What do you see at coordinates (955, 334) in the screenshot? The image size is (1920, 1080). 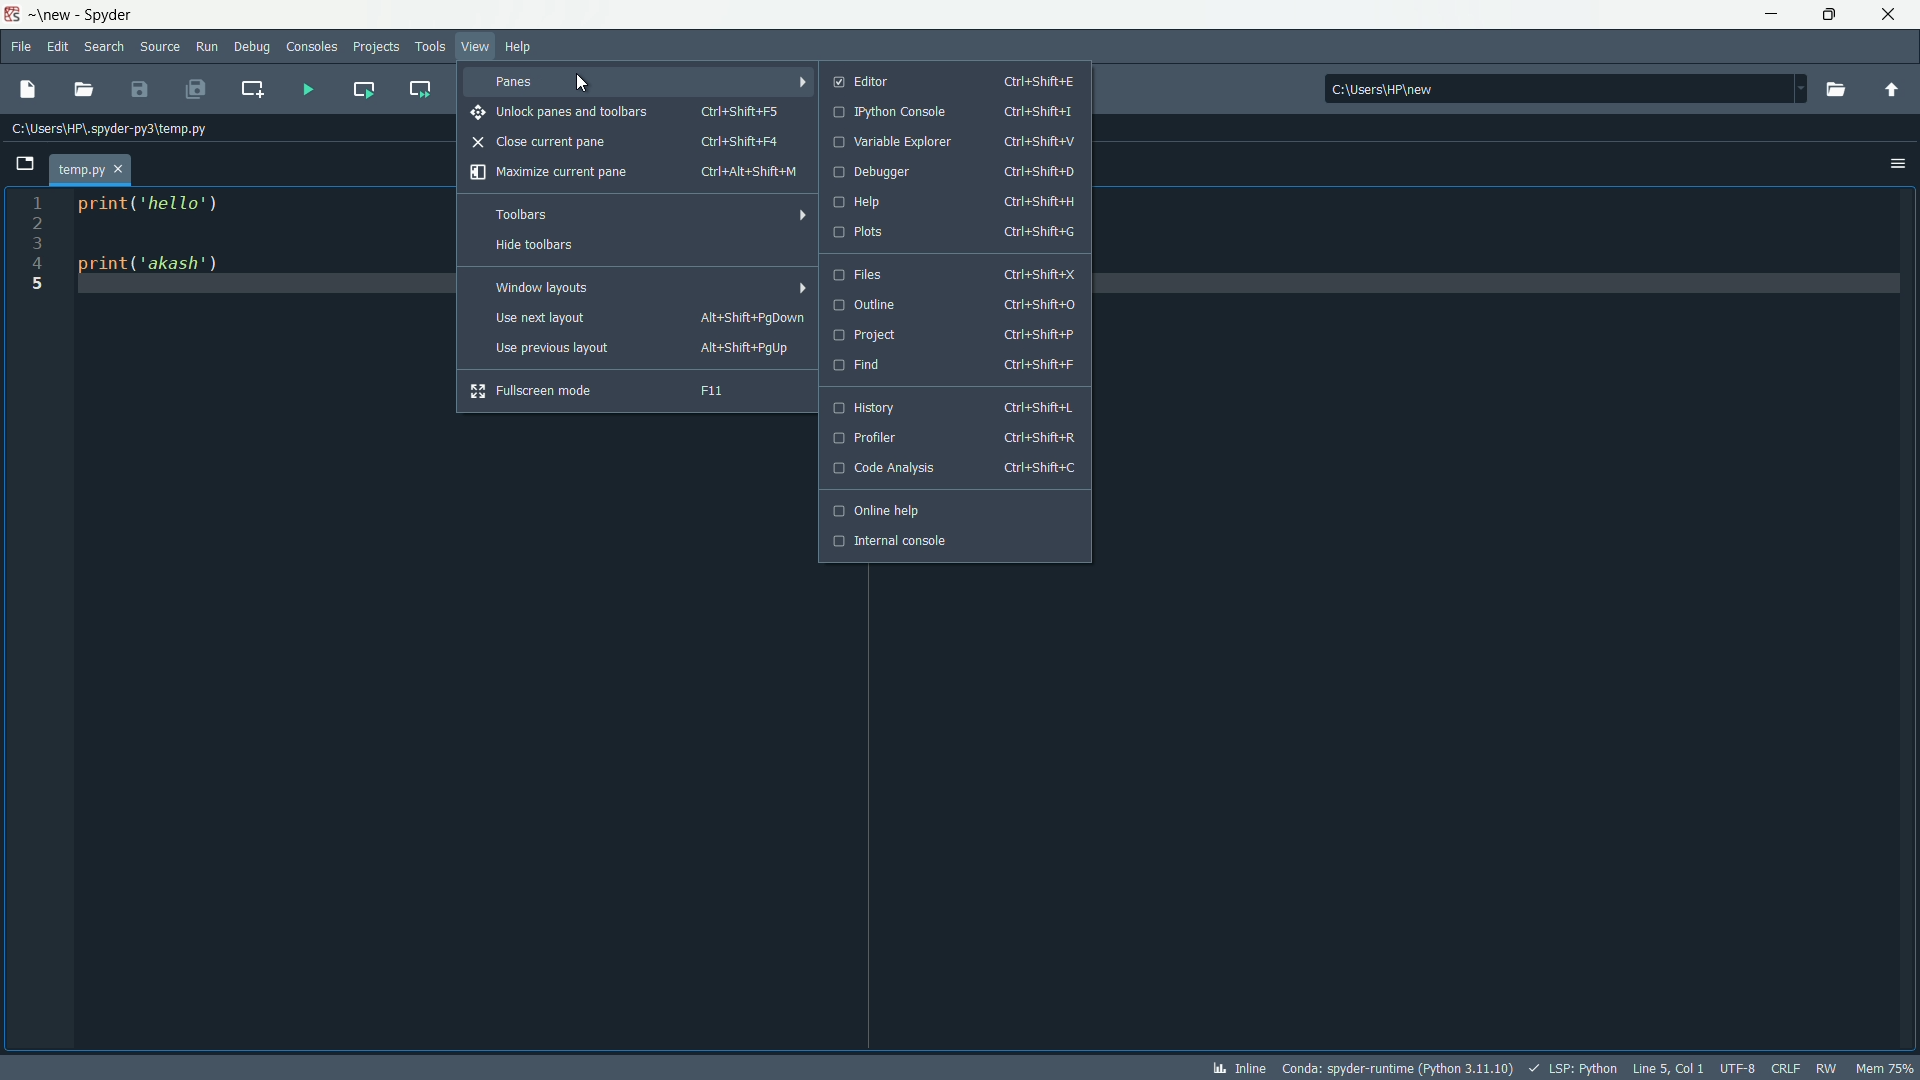 I see `project ` at bounding box center [955, 334].